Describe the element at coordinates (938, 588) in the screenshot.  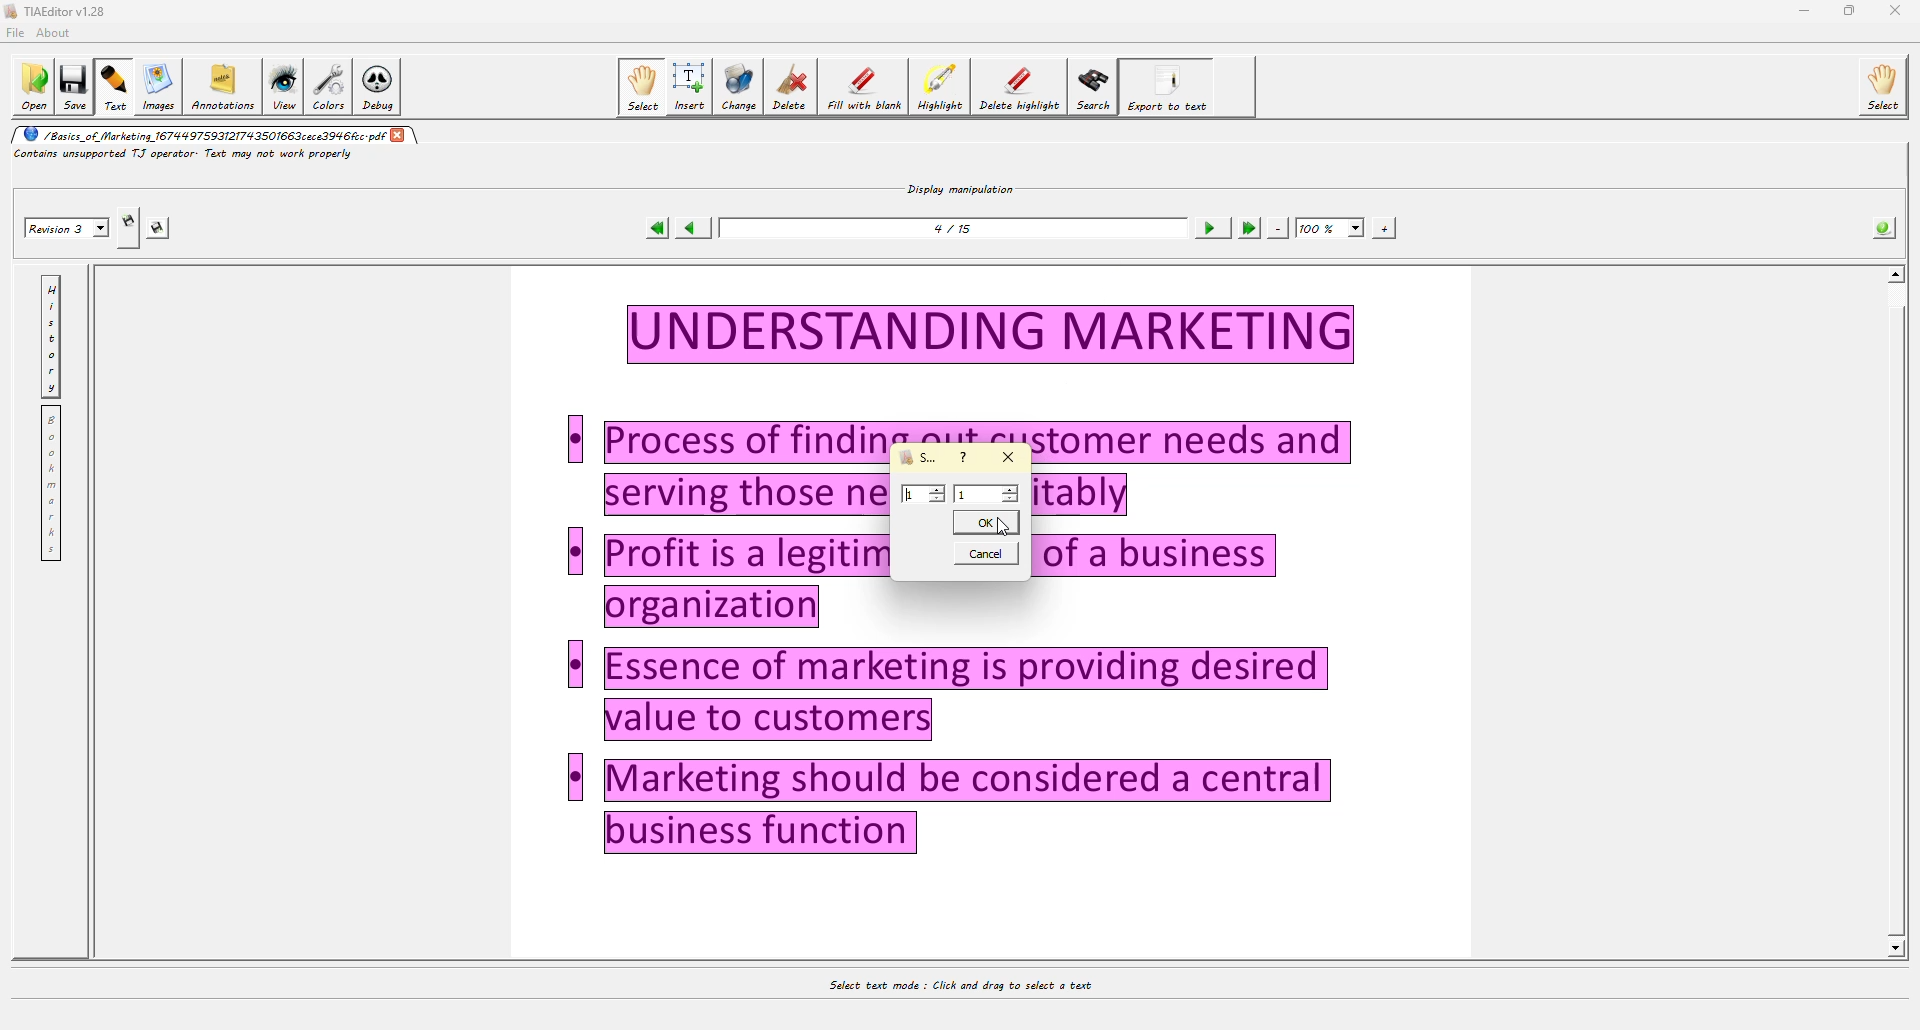
I see `4 Process of finding out customer needs and4 Profit i a legitimate goal of a business.4 [Essence of marketing 1s providing desired4 Marketing should be considered a central business function.` at that location.